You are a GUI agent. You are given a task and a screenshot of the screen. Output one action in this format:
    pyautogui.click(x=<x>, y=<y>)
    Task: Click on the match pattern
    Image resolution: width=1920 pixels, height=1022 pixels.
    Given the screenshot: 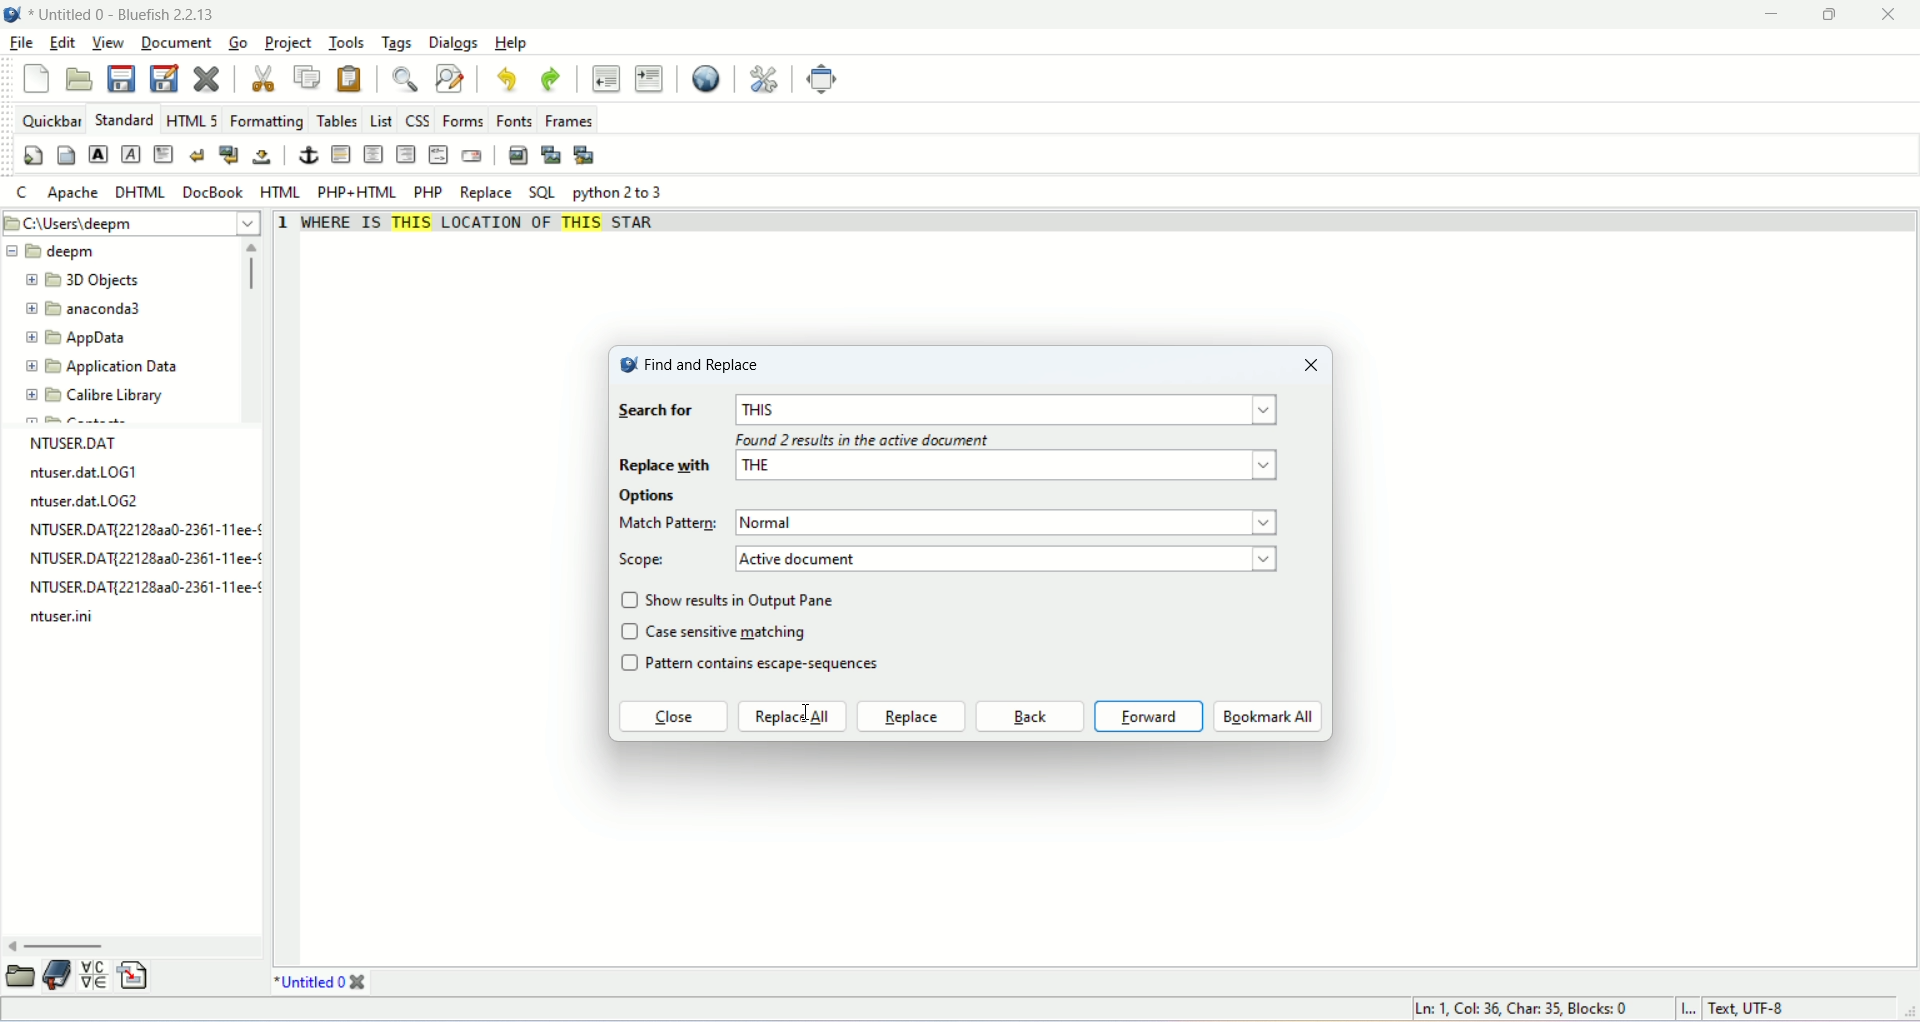 What is the action you would take?
    pyautogui.click(x=1012, y=523)
    